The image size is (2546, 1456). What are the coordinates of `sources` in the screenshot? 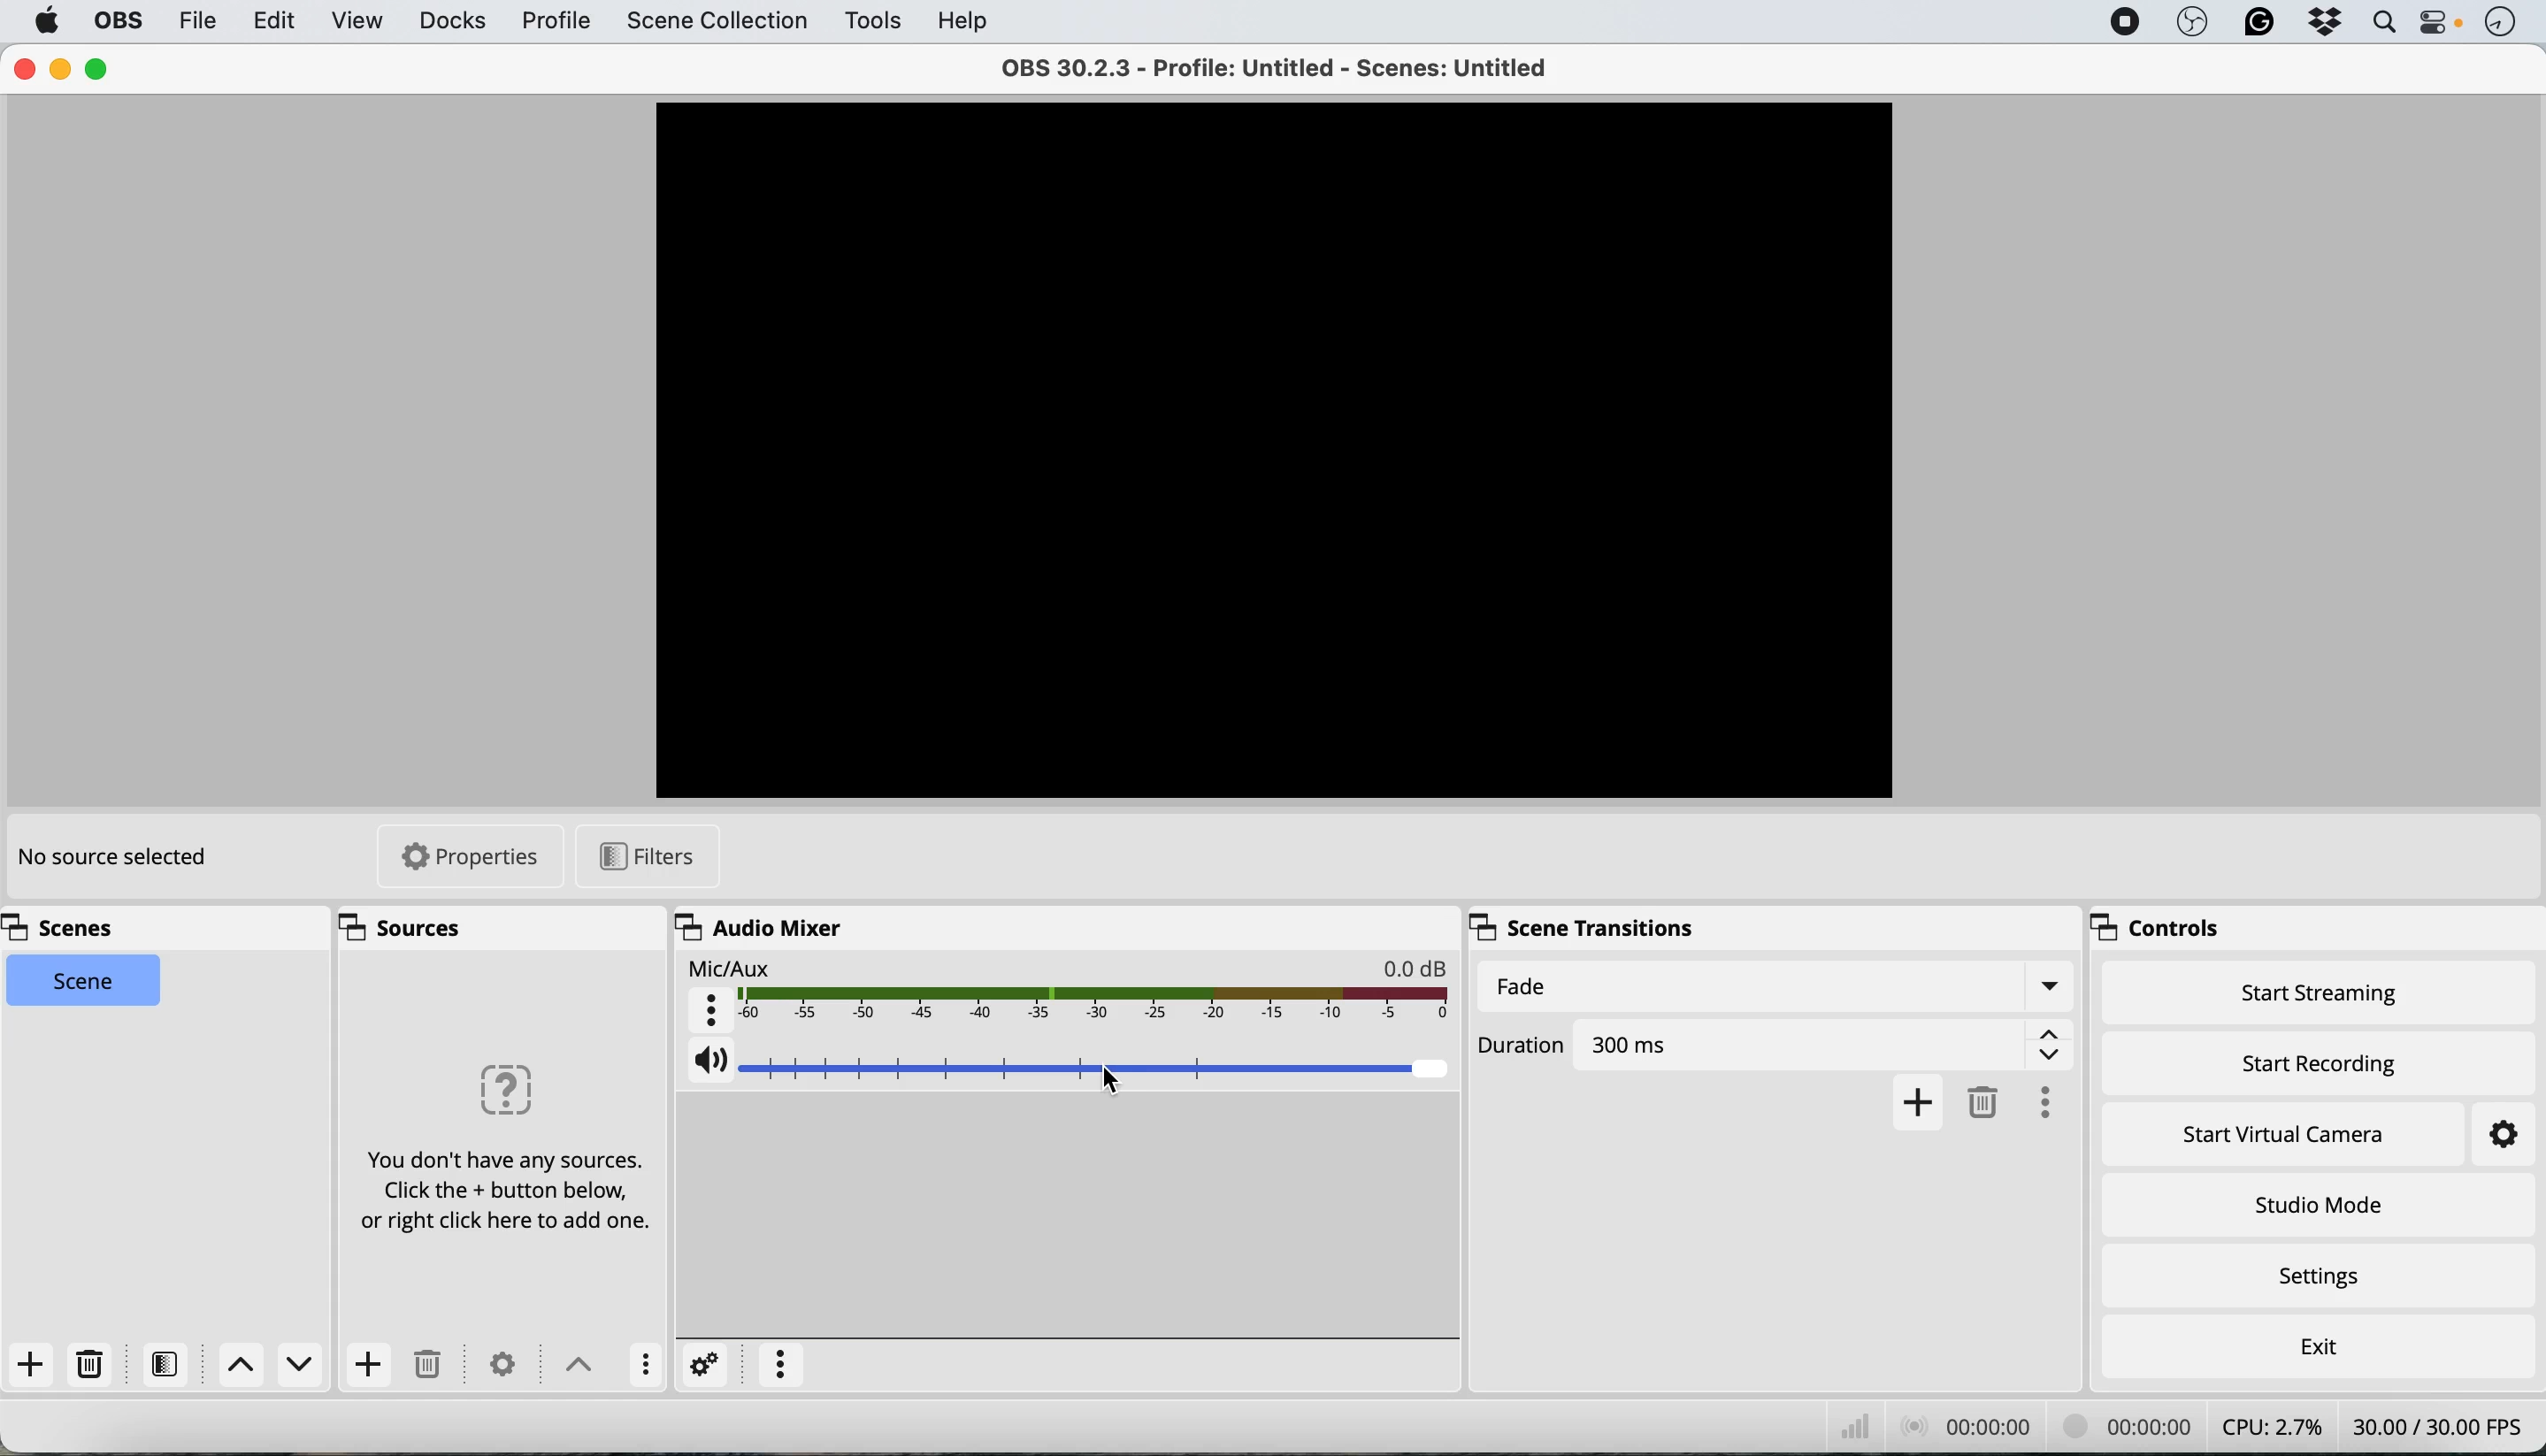 It's located at (400, 926).